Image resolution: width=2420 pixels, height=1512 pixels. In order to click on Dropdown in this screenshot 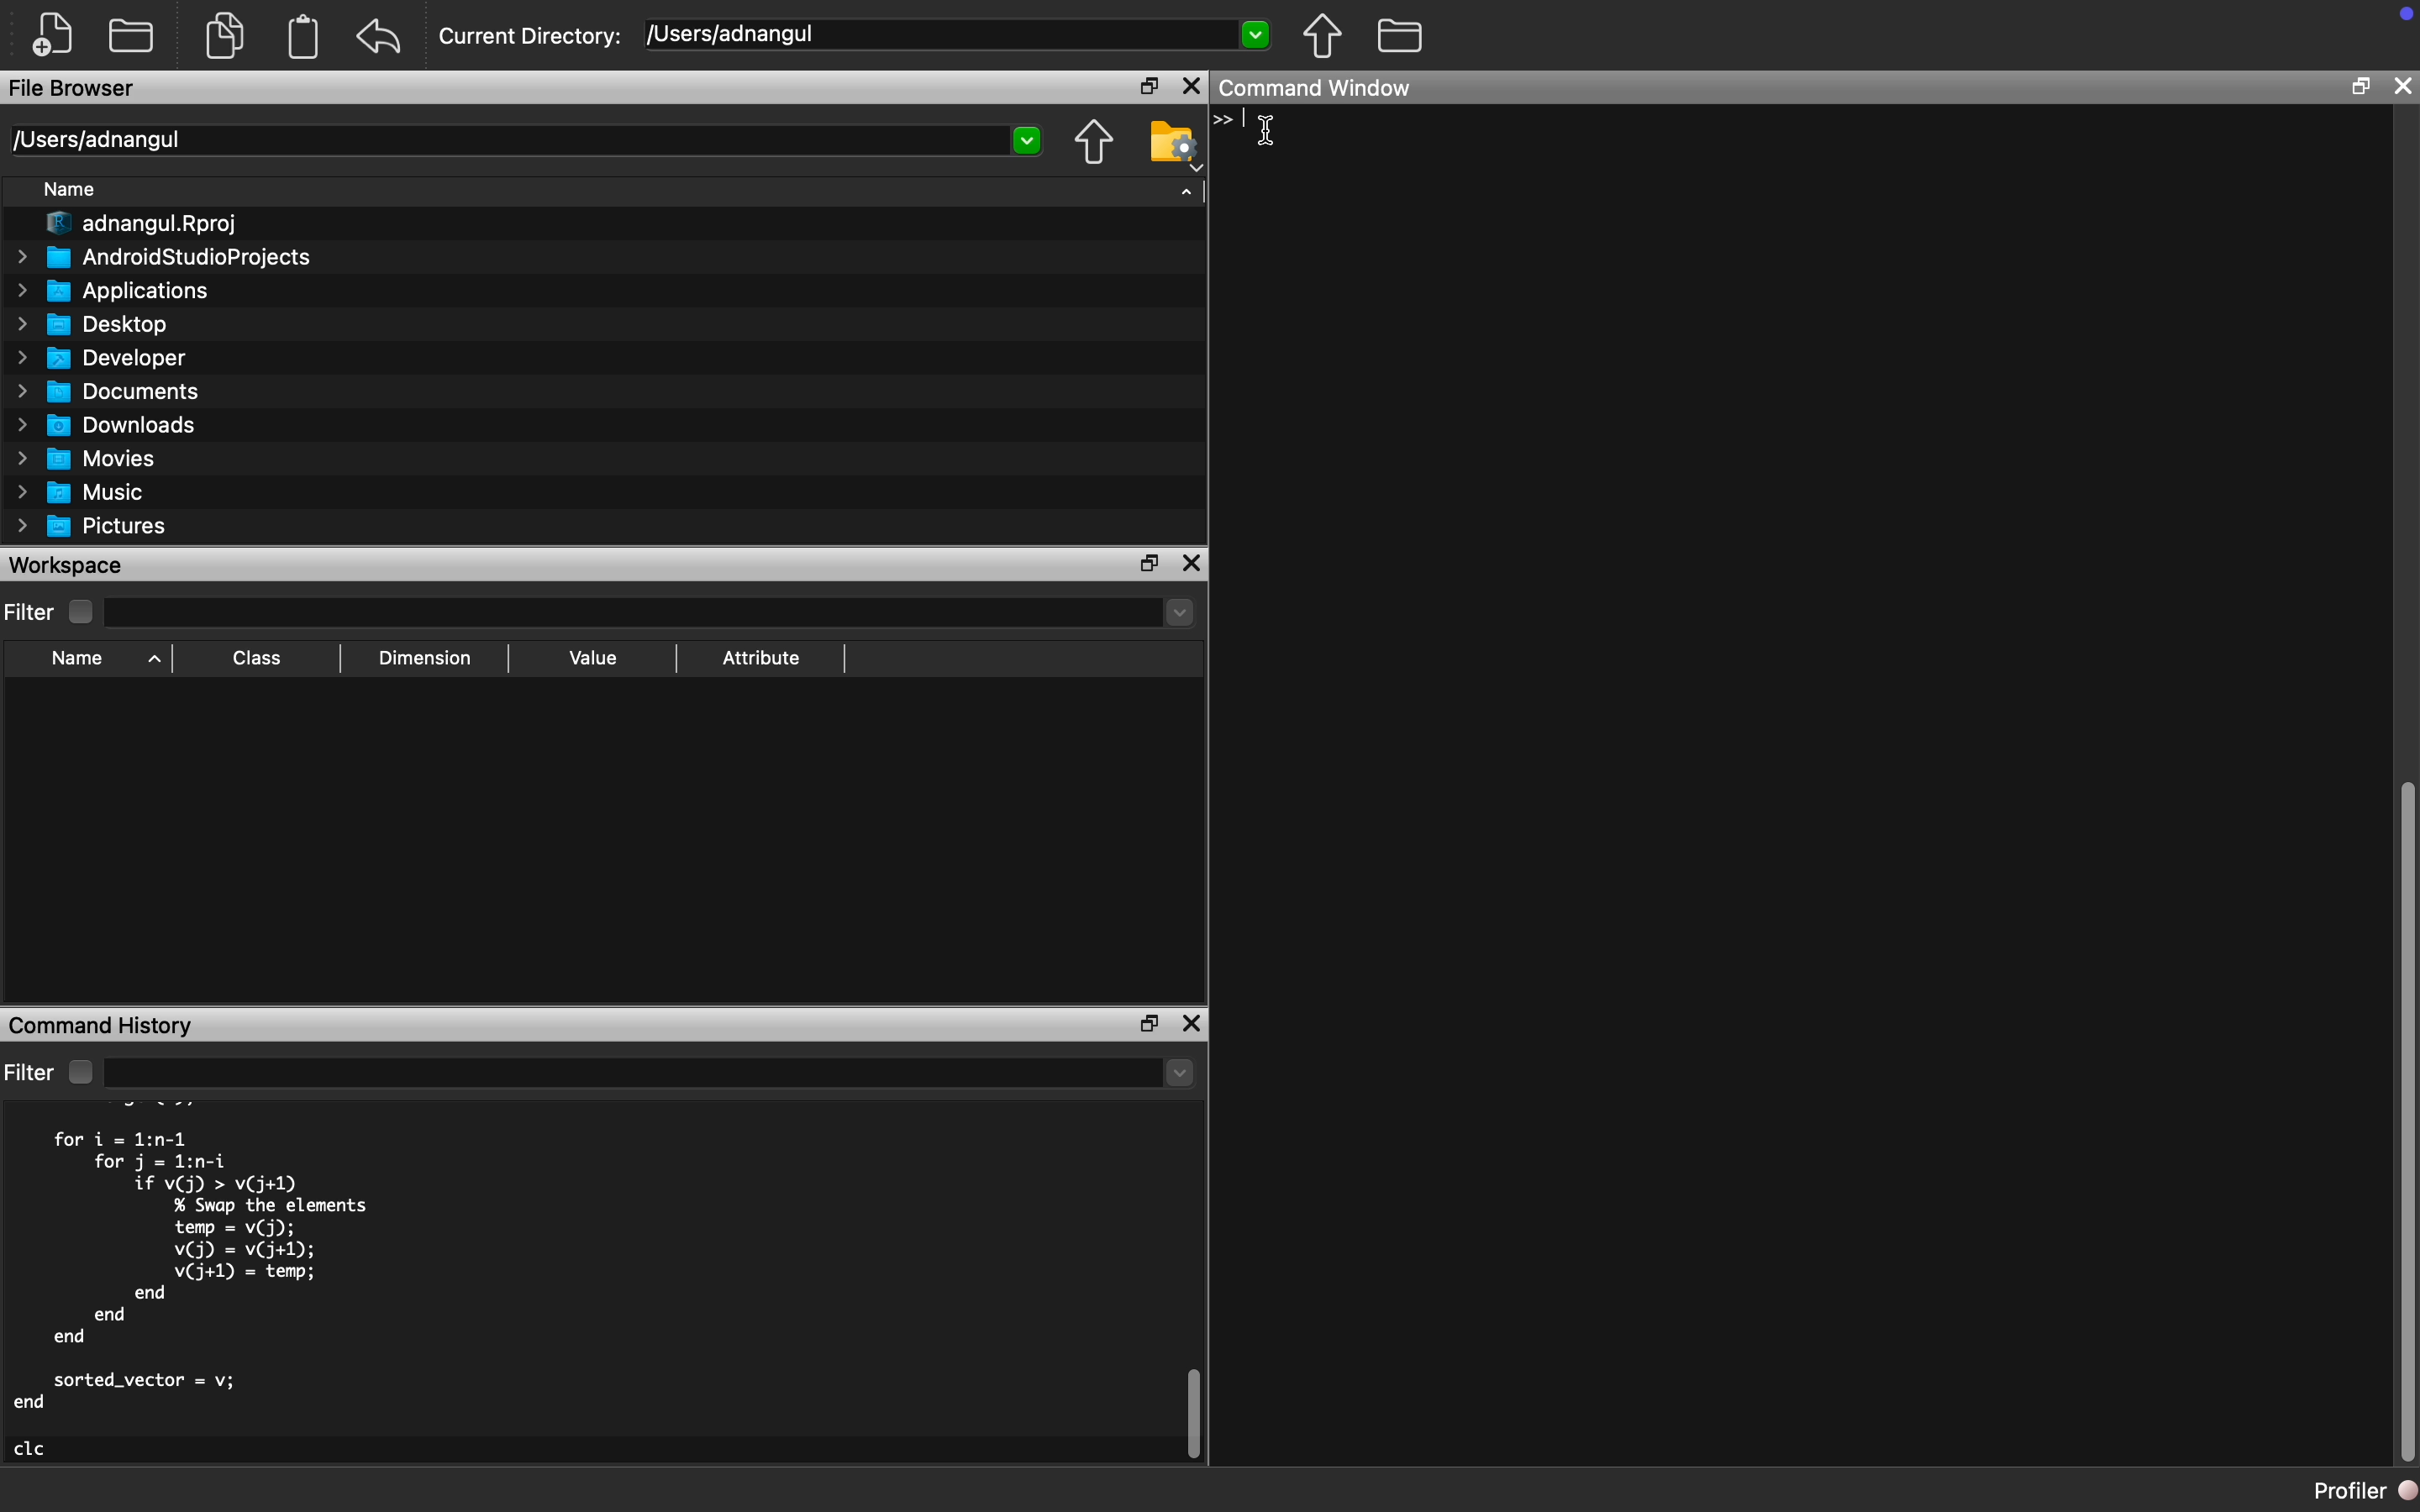, I will do `click(650, 1075)`.